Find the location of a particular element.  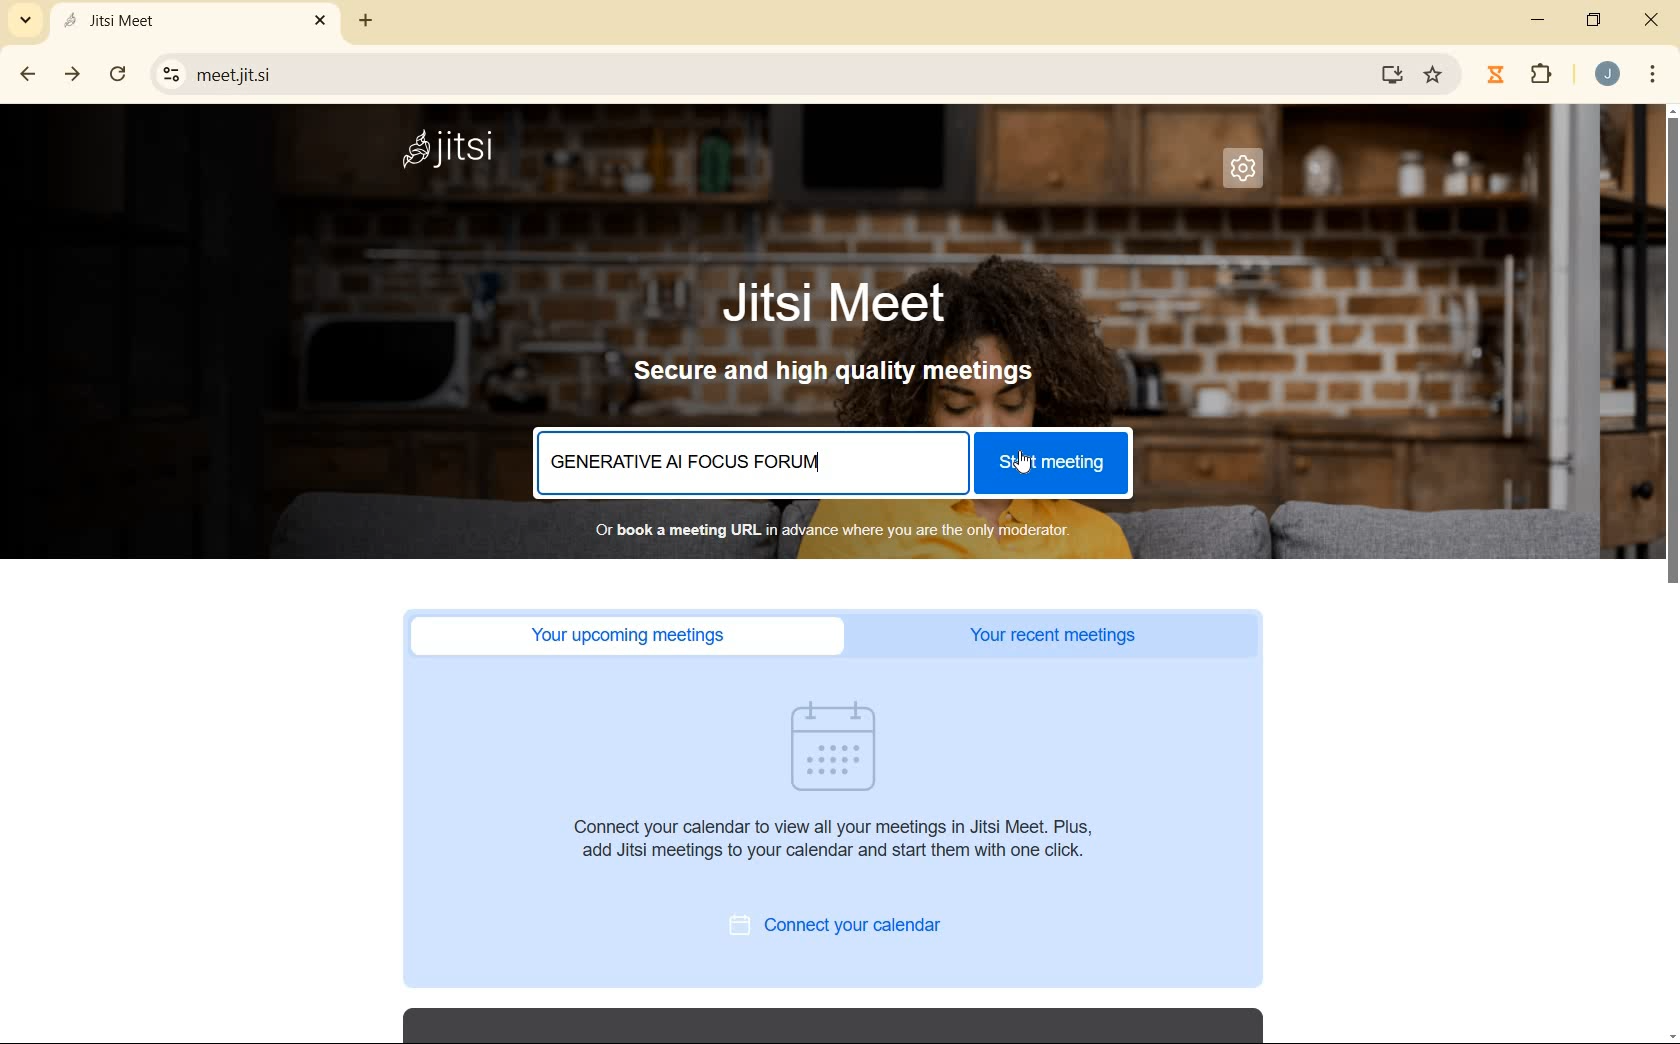

cursor is located at coordinates (1024, 462).